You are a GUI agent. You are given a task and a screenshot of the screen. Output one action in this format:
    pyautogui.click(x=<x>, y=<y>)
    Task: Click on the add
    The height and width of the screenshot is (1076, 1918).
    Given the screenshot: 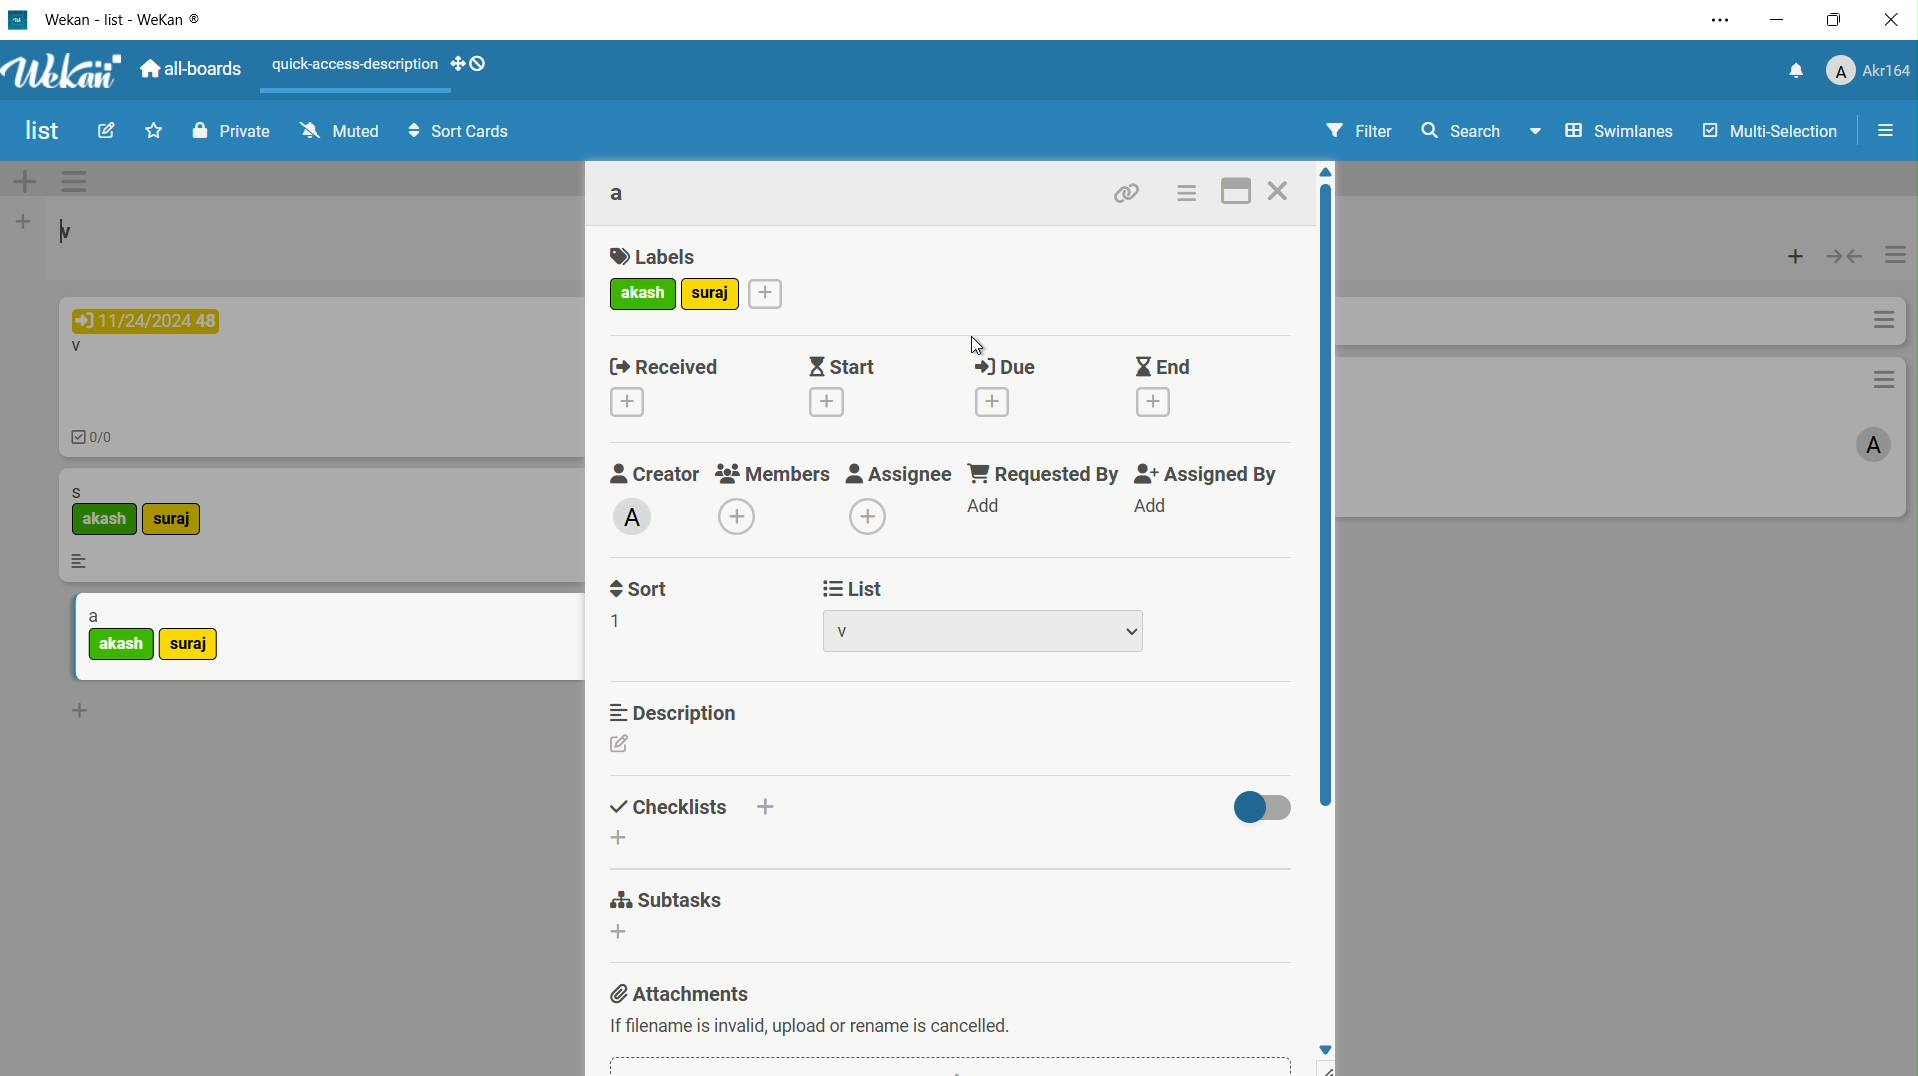 What is the action you would take?
    pyautogui.click(x=744, y=517)
    